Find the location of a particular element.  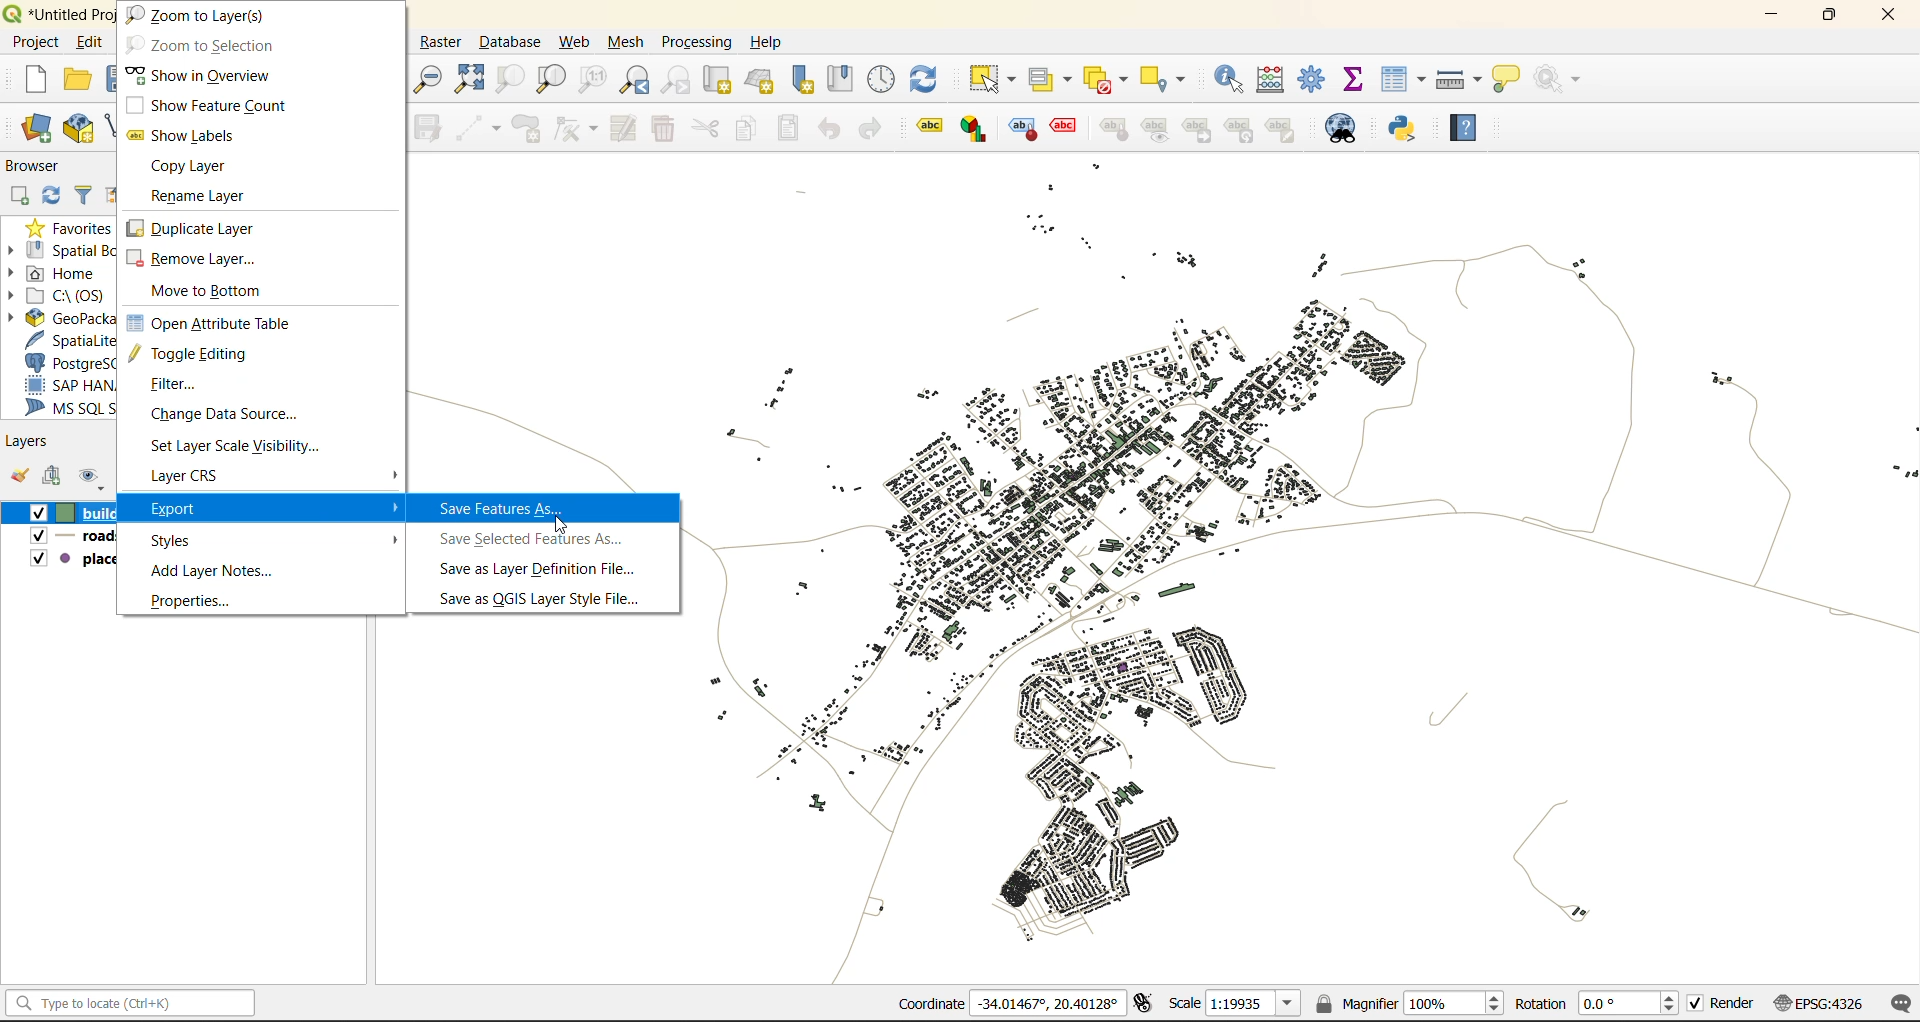

select value is located at coordinates (1052, 79).